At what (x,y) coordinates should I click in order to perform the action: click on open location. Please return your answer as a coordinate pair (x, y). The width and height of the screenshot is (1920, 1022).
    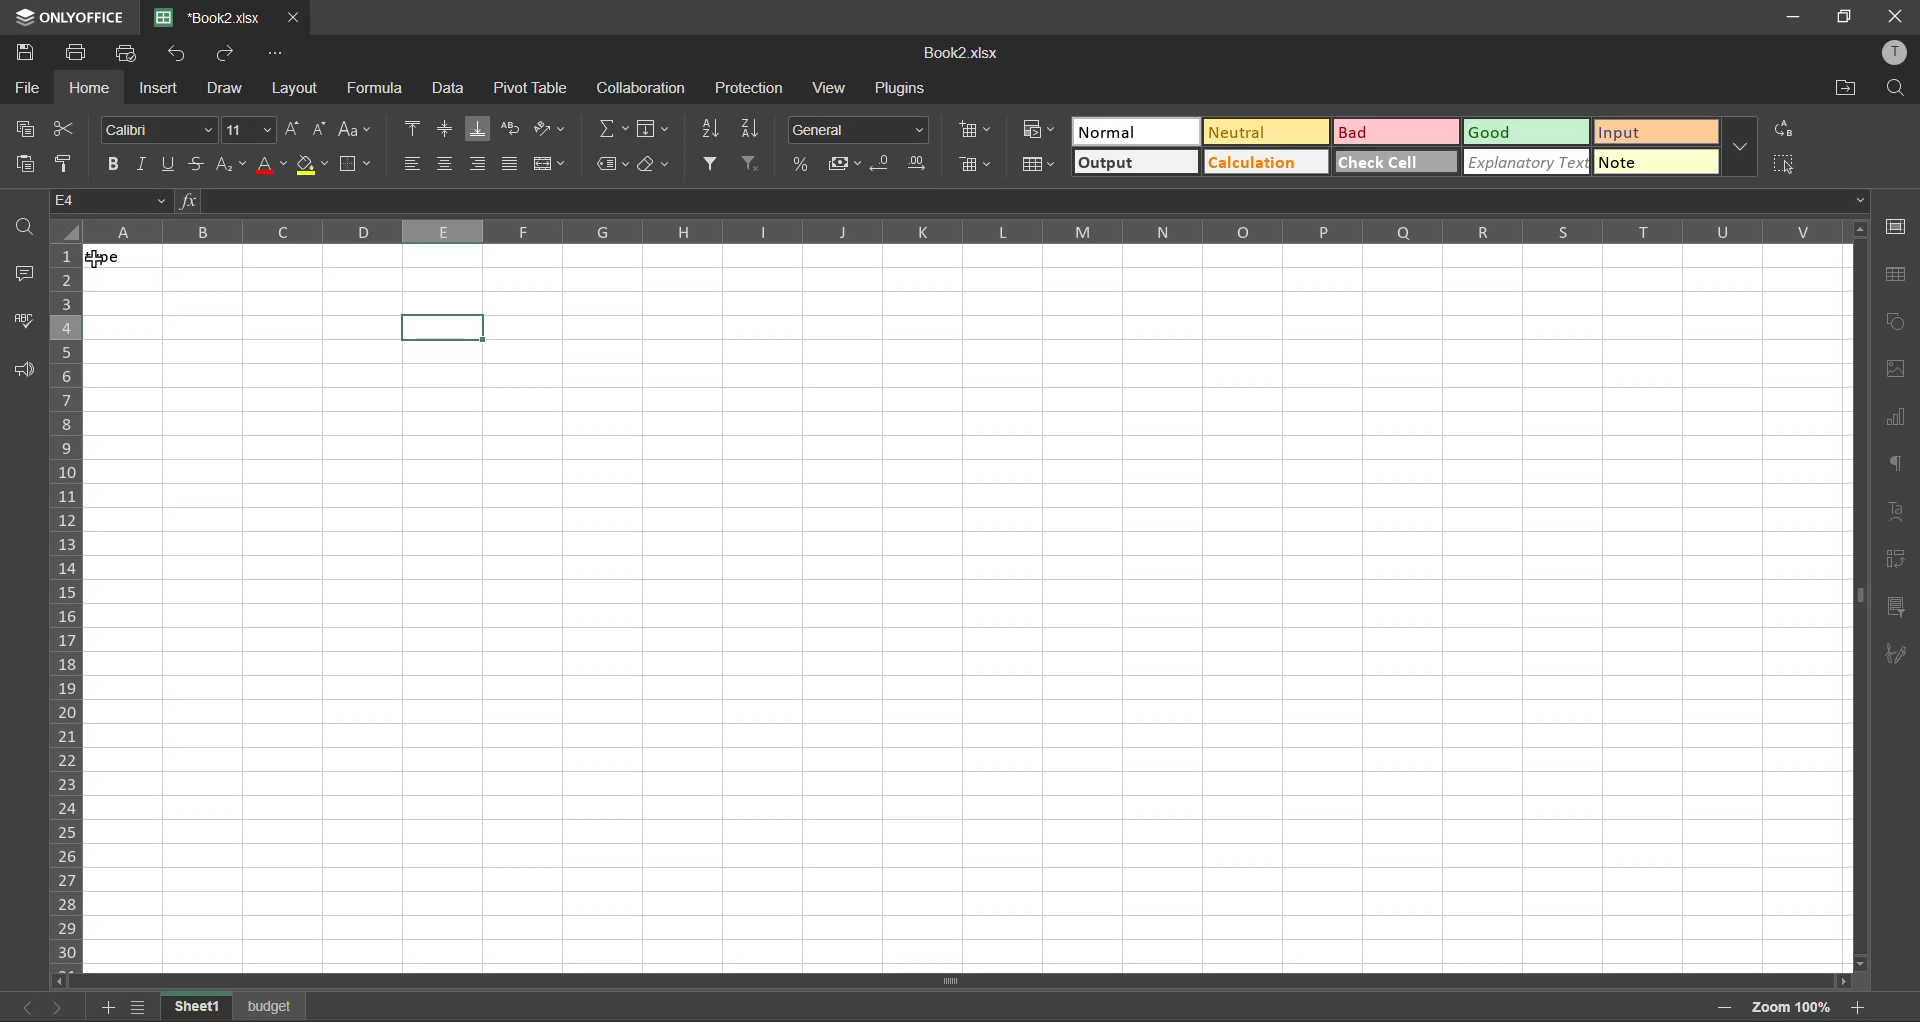
    Looking at the image, I should click on (1841, 91).